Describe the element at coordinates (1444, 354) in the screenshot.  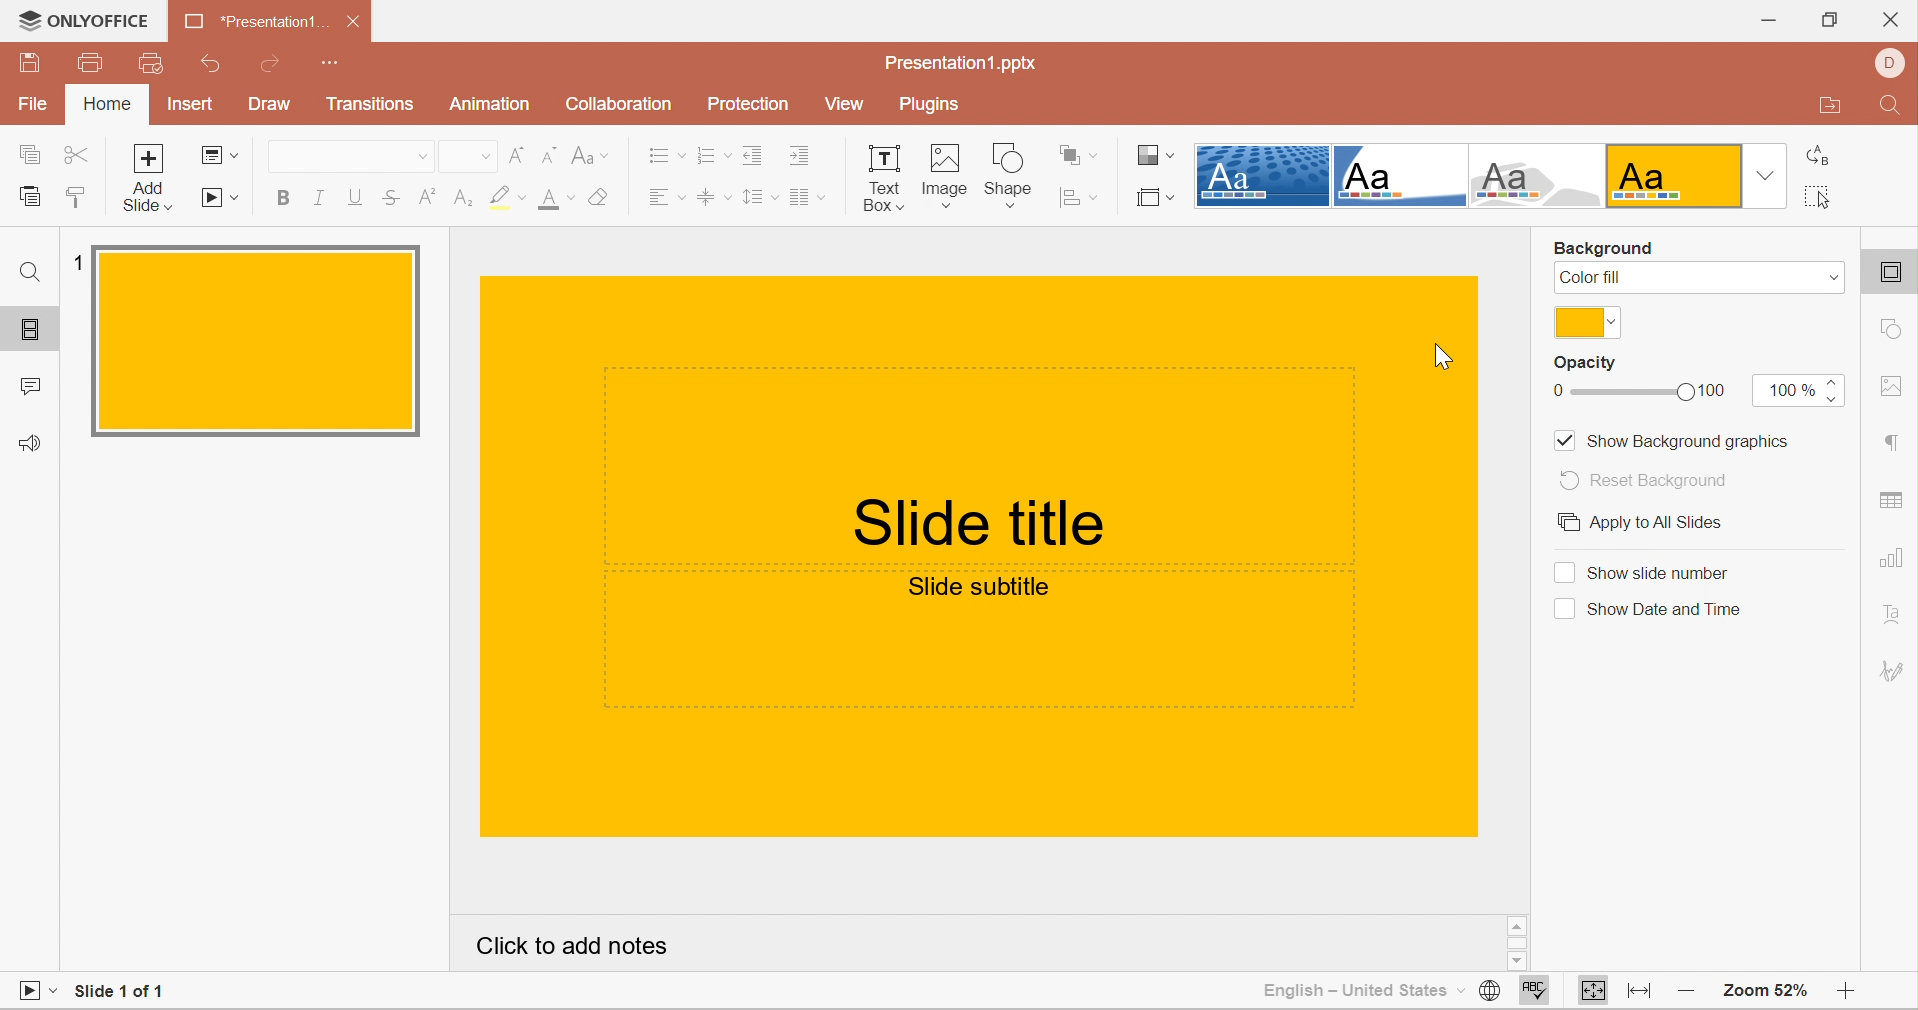
I see `Cursor` at that location.